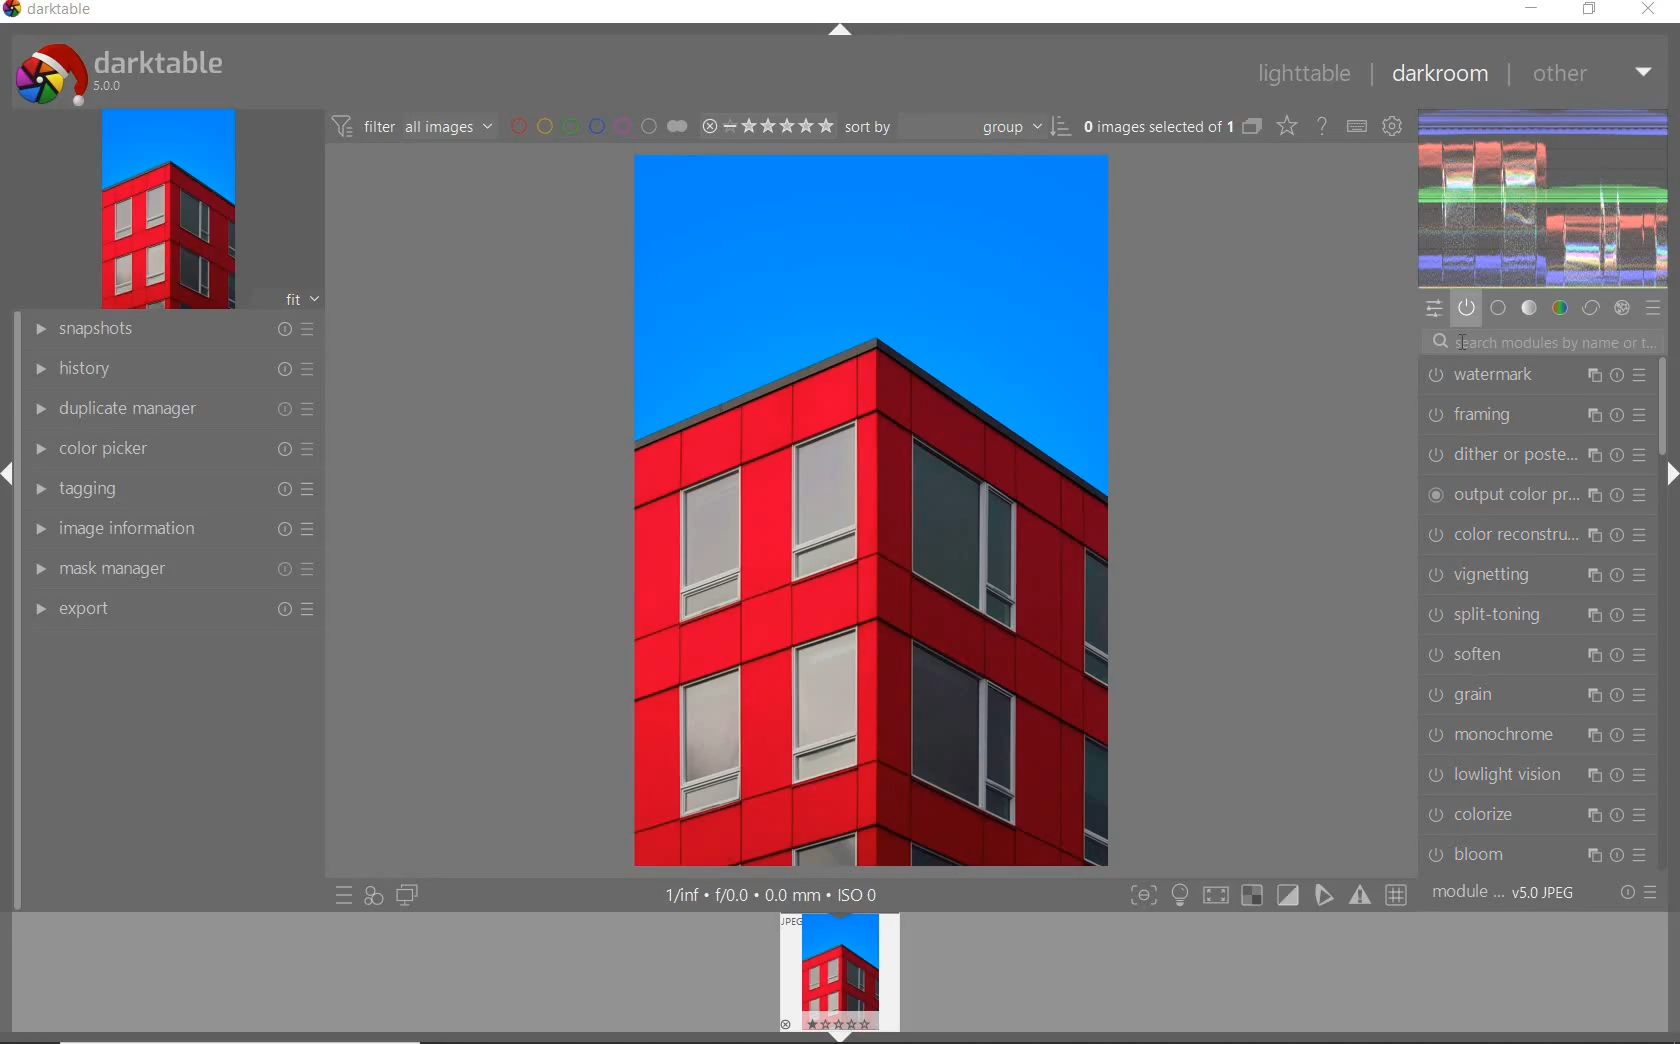  I want to click on shadow, so click(1214, 896).